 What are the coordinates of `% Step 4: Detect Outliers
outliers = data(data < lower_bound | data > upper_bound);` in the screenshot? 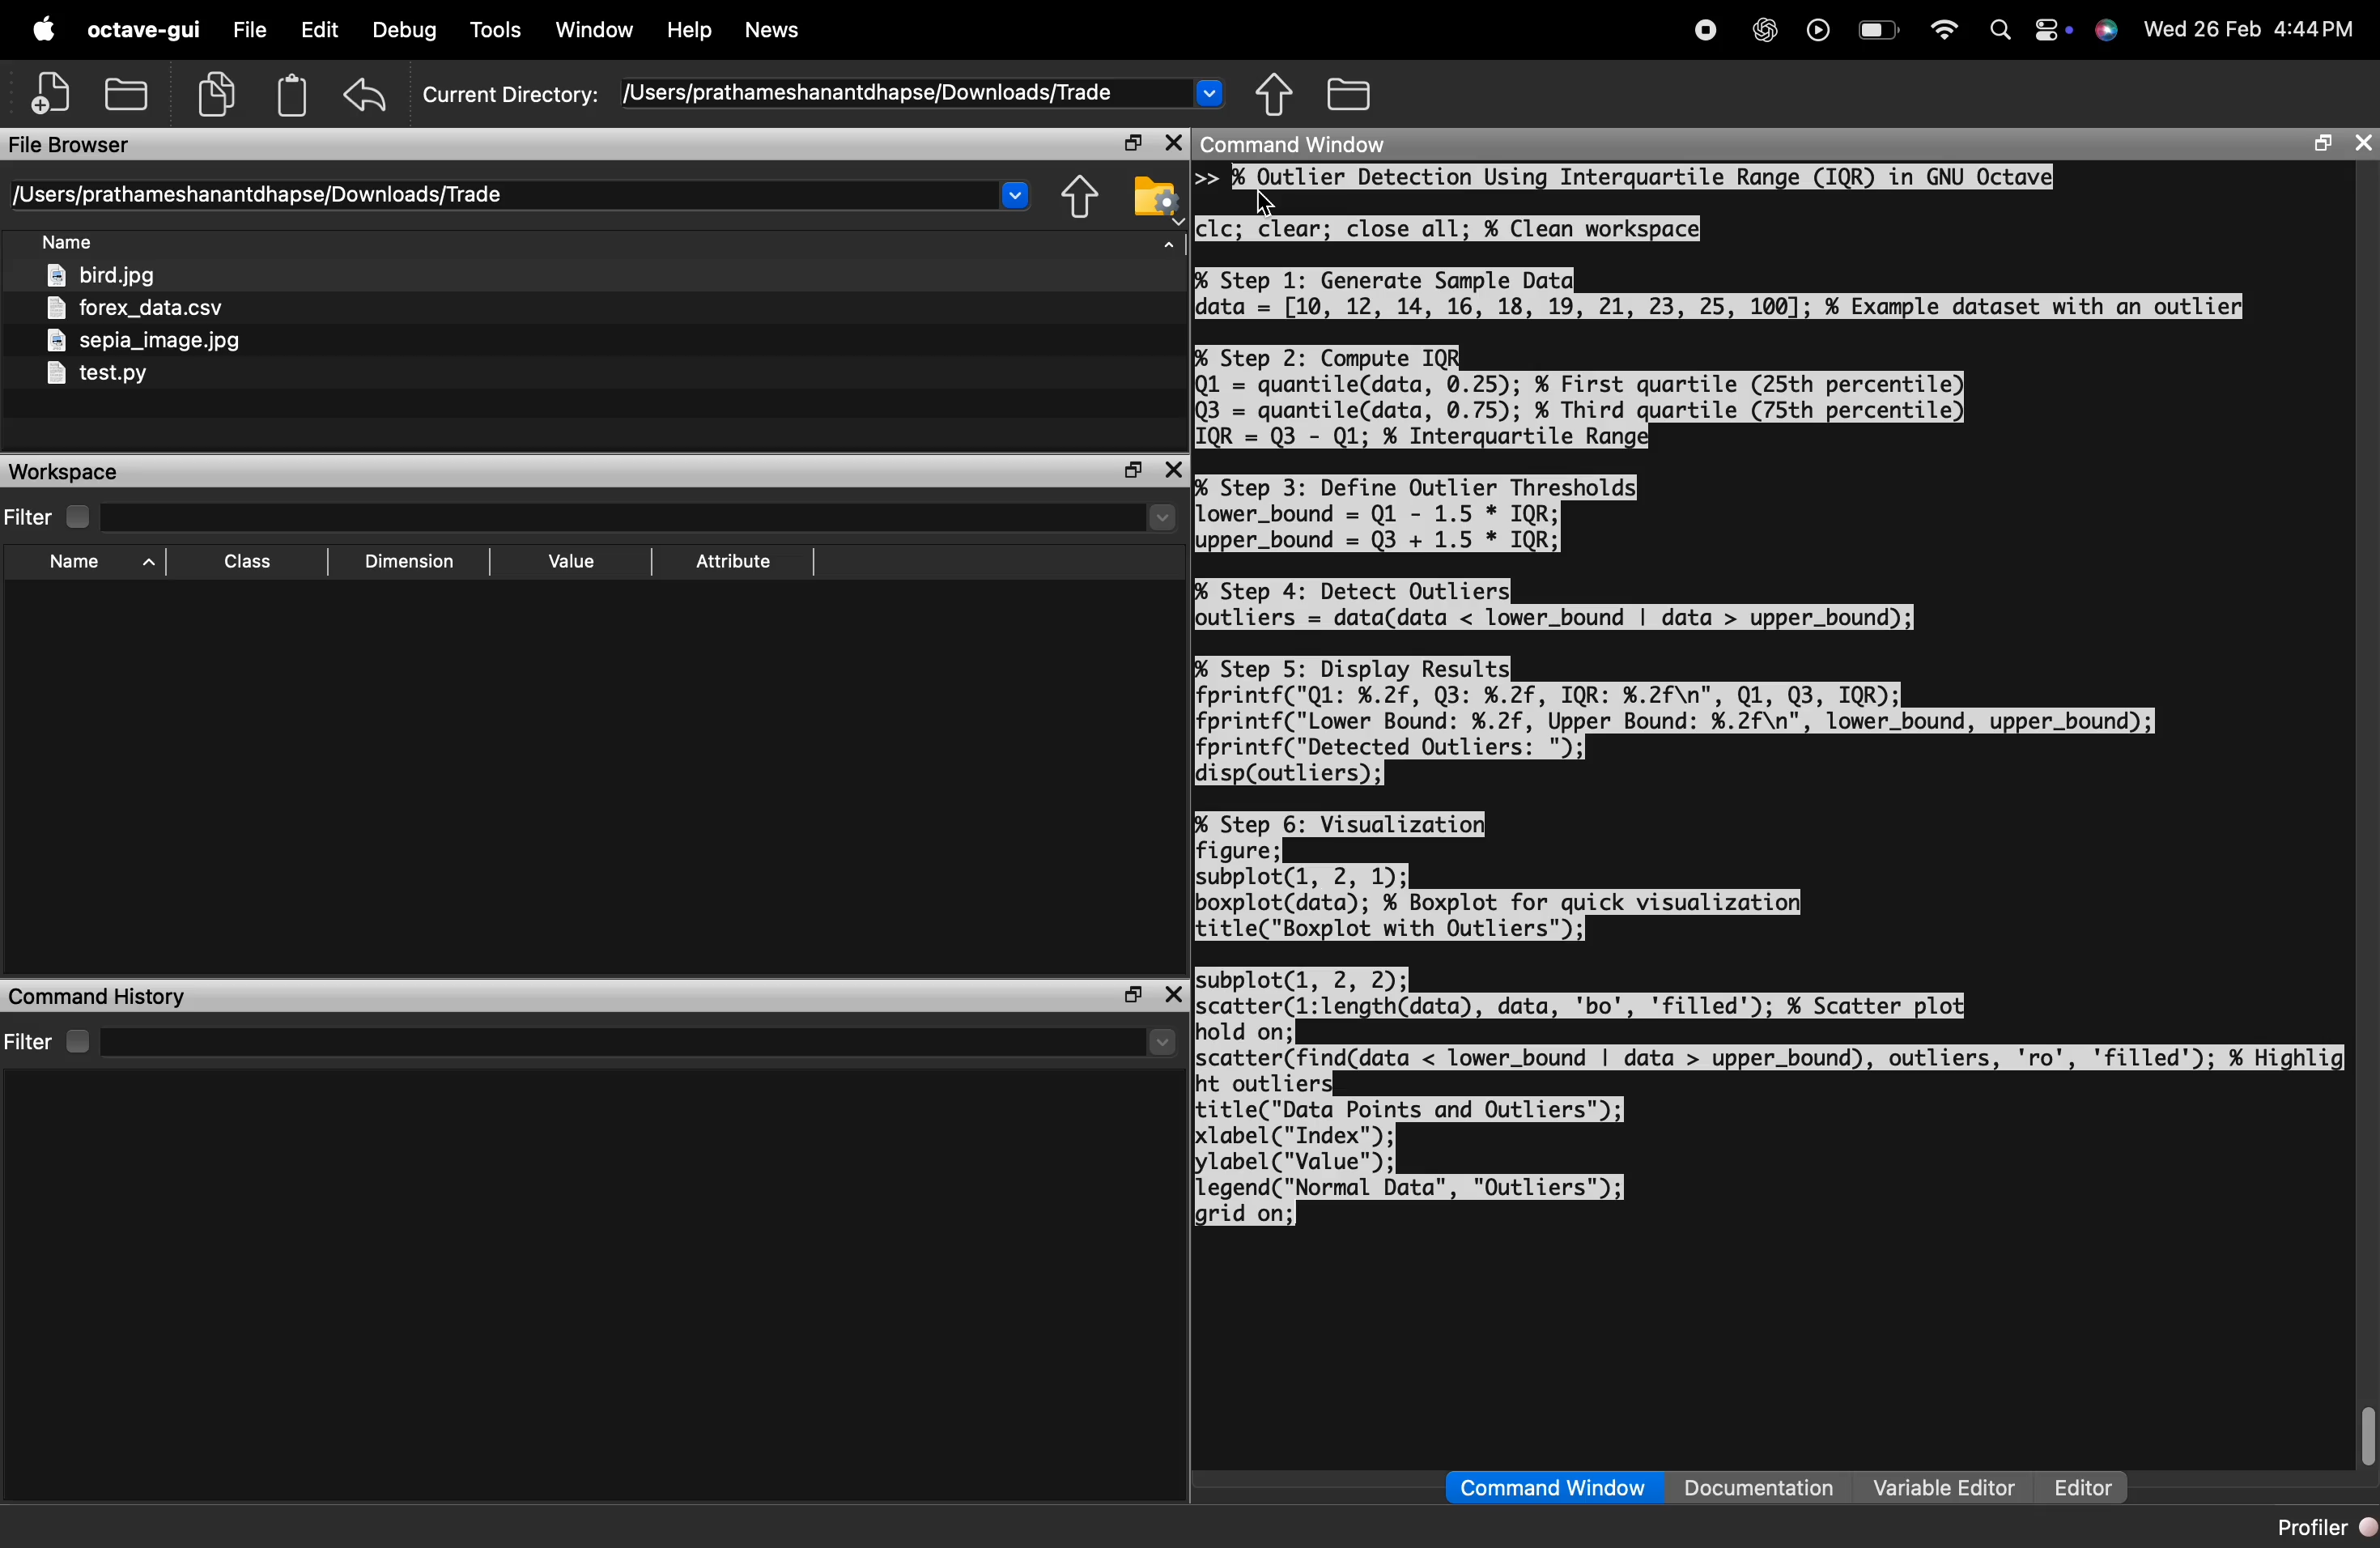 It's located at (1555, 605).